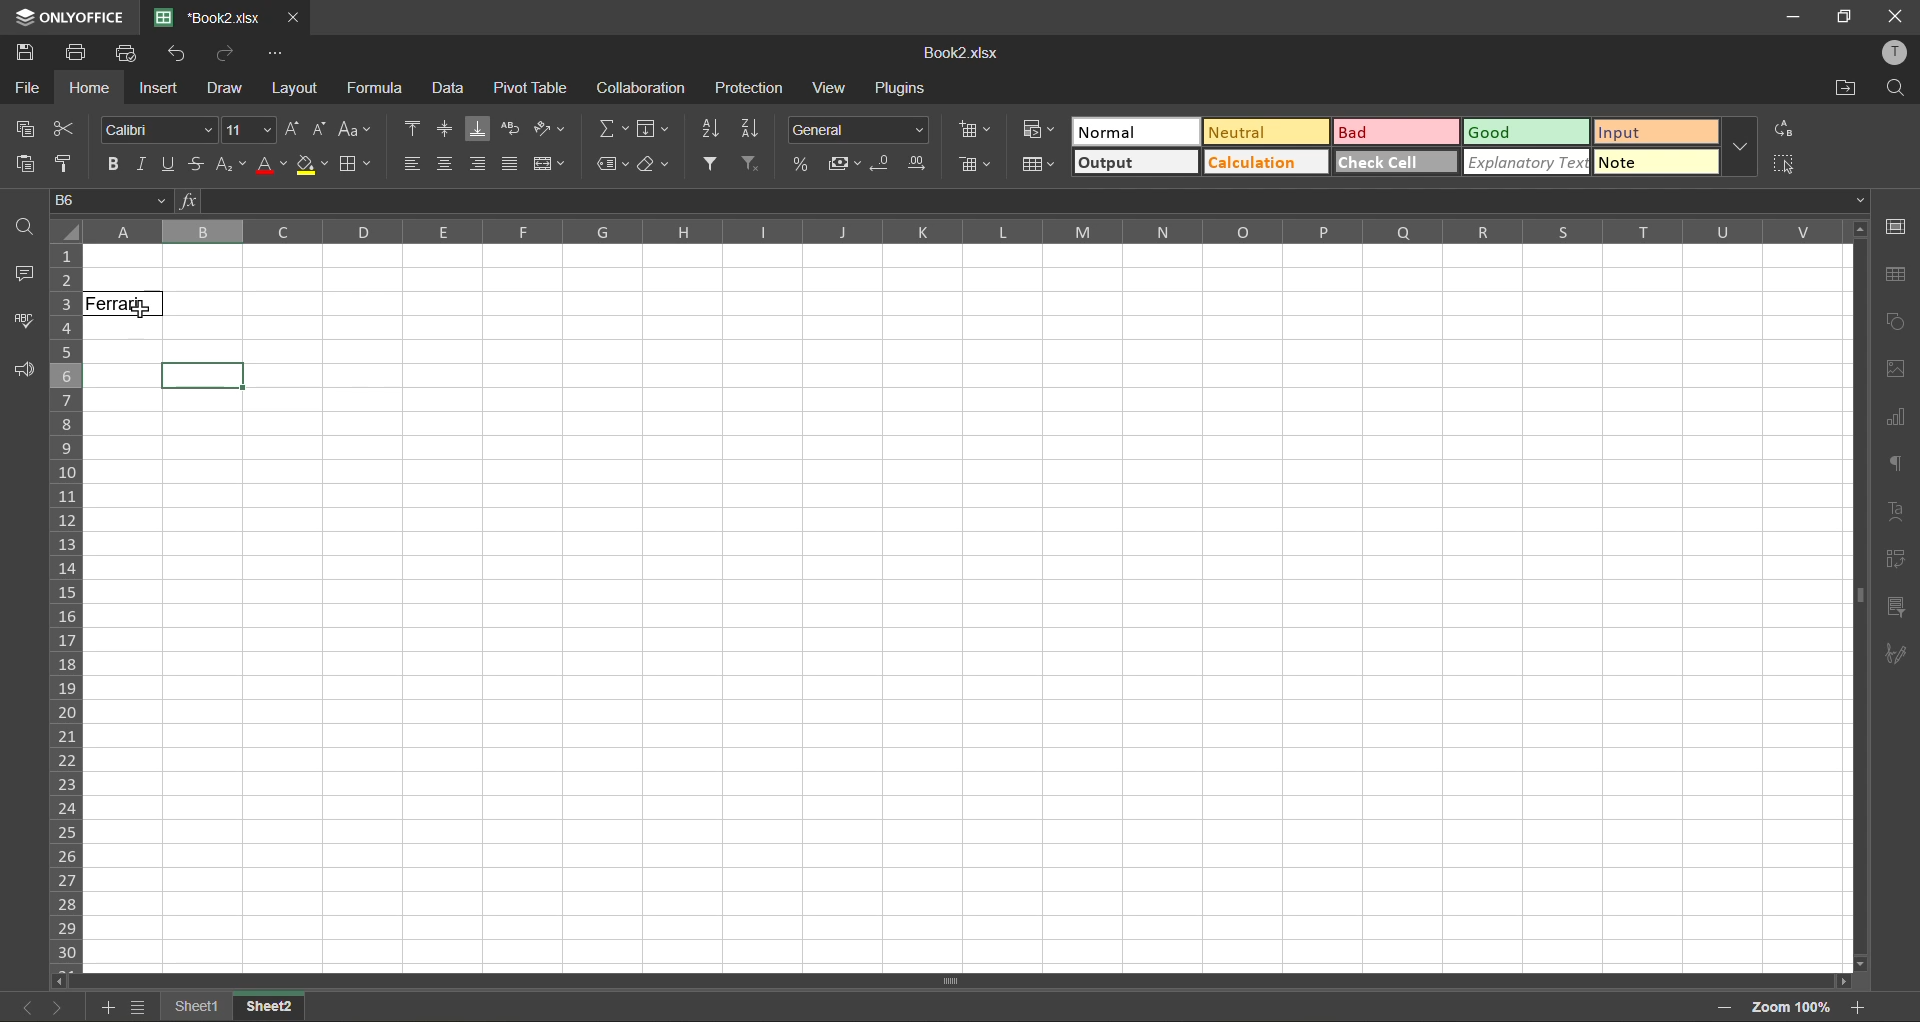 This screenshot has width=1920, height=1022. Describe the element at coordinates (710, 130) in the screenshot. I see `sort ascending` at that location.